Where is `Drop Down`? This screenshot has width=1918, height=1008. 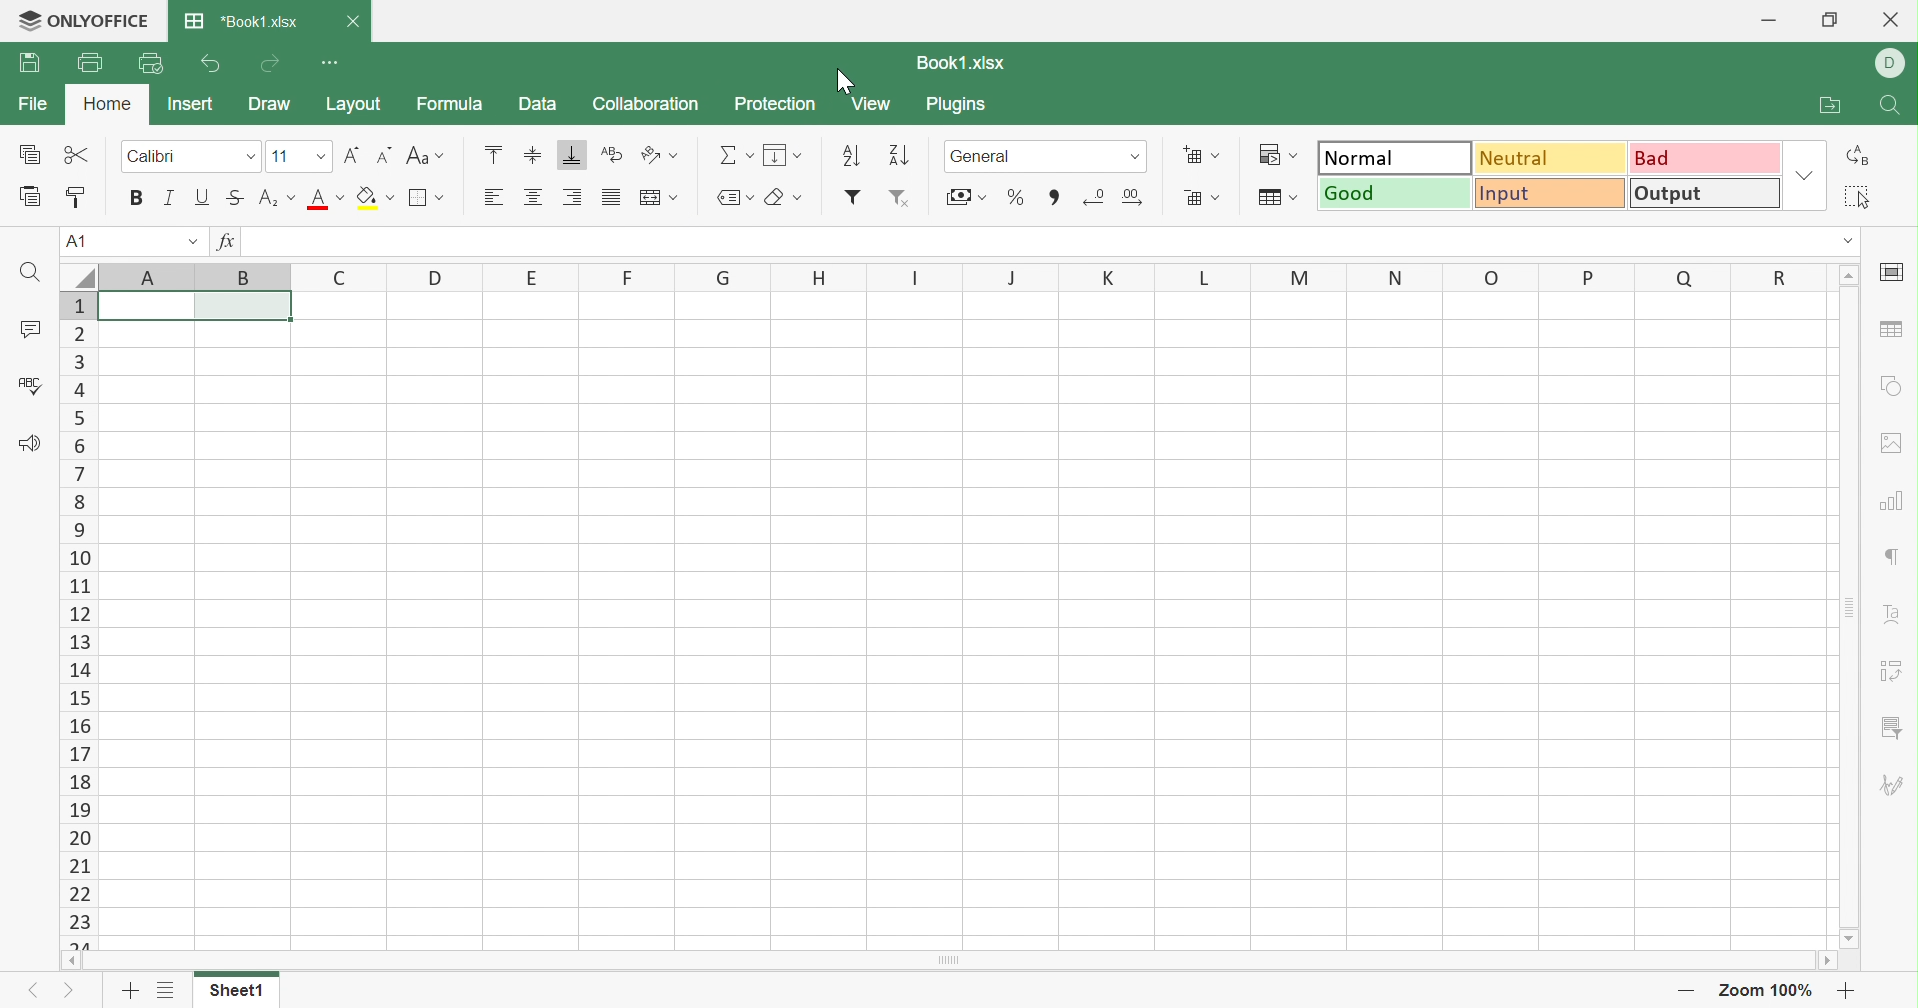
Drop Down is located at coordinates (321, 156).